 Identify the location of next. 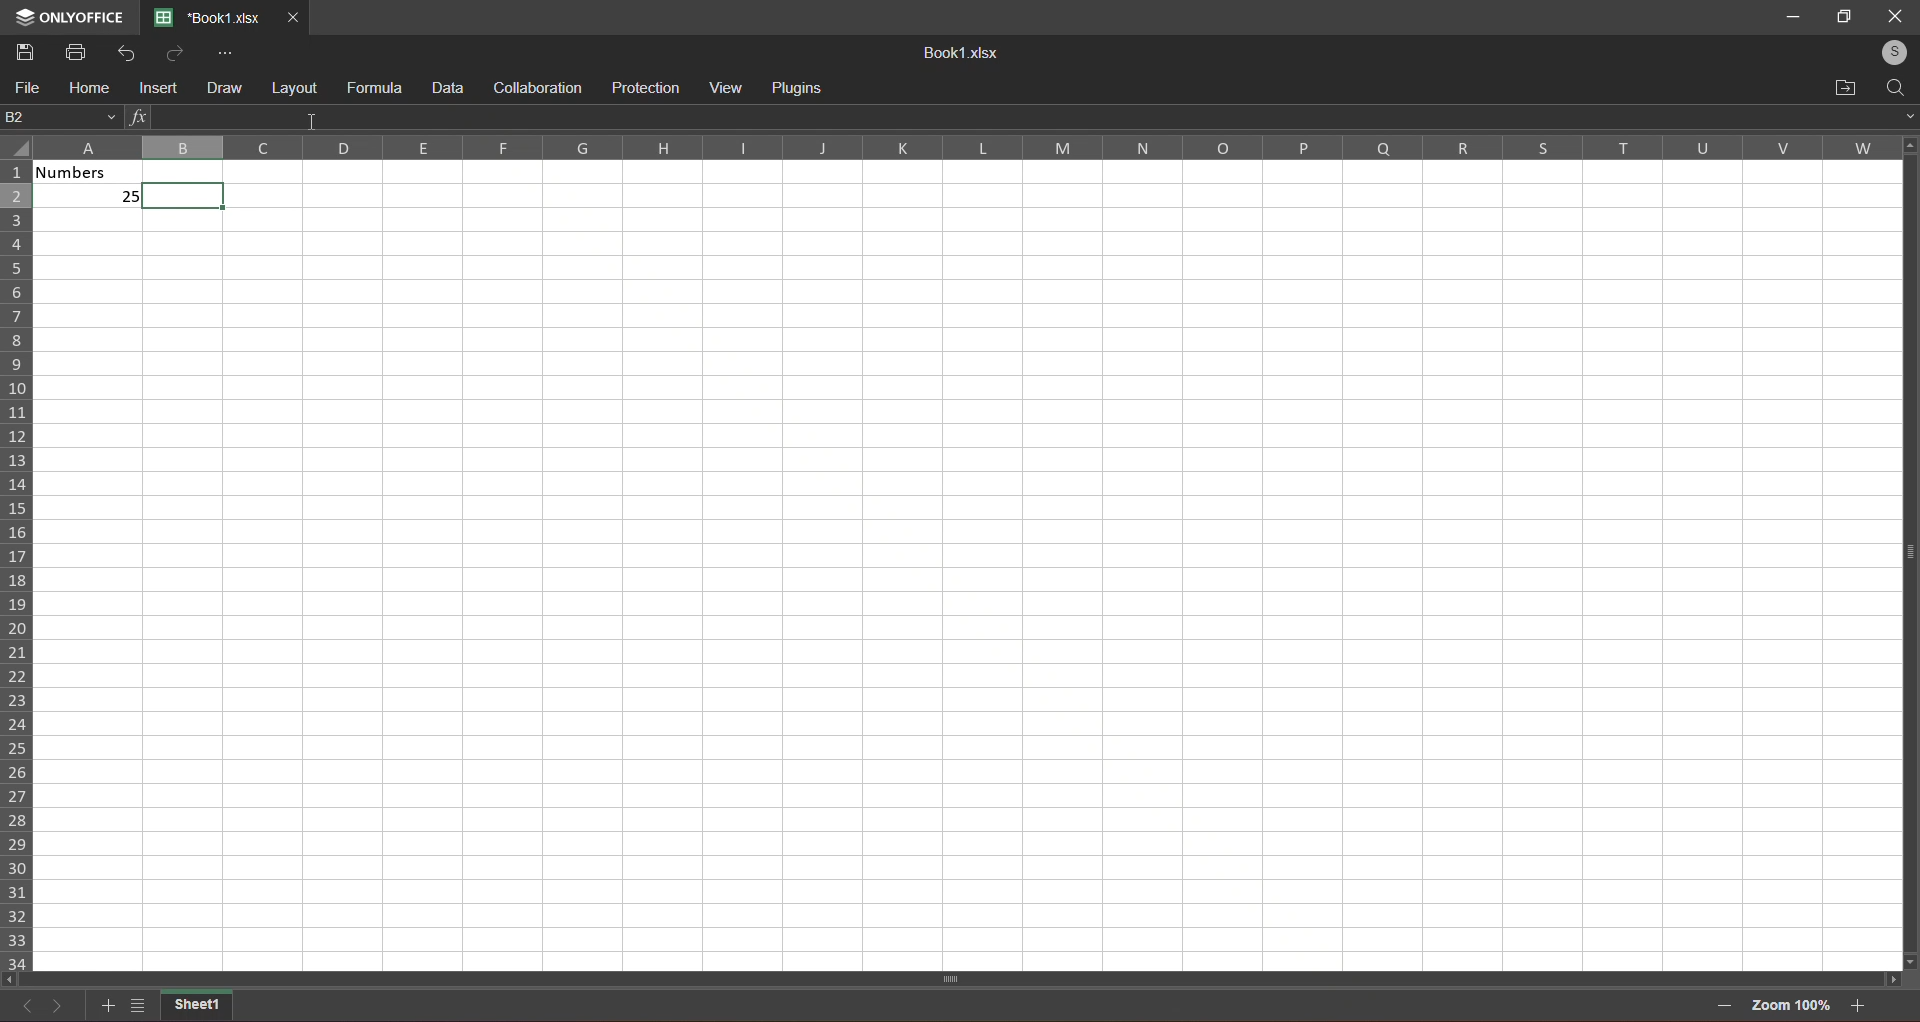
(57, 1007).